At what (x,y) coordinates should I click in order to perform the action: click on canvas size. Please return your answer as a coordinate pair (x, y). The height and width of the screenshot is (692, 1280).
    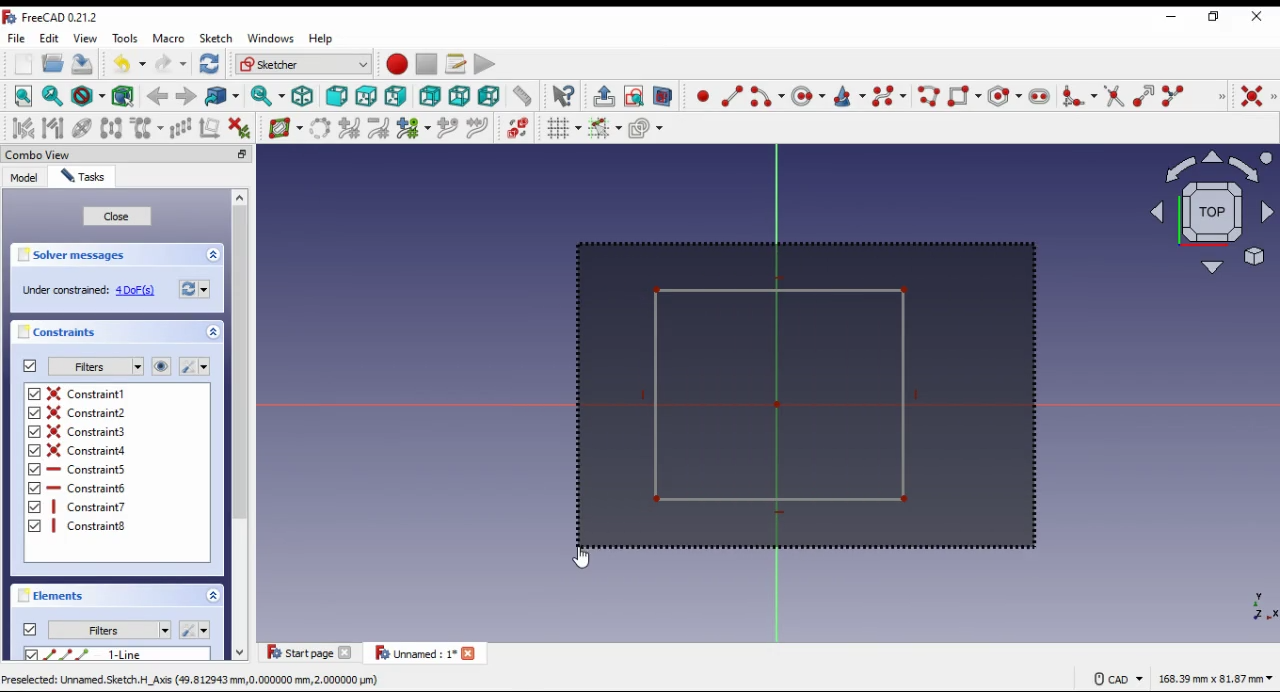
    Looking at the image, I should click on (1216, 677).